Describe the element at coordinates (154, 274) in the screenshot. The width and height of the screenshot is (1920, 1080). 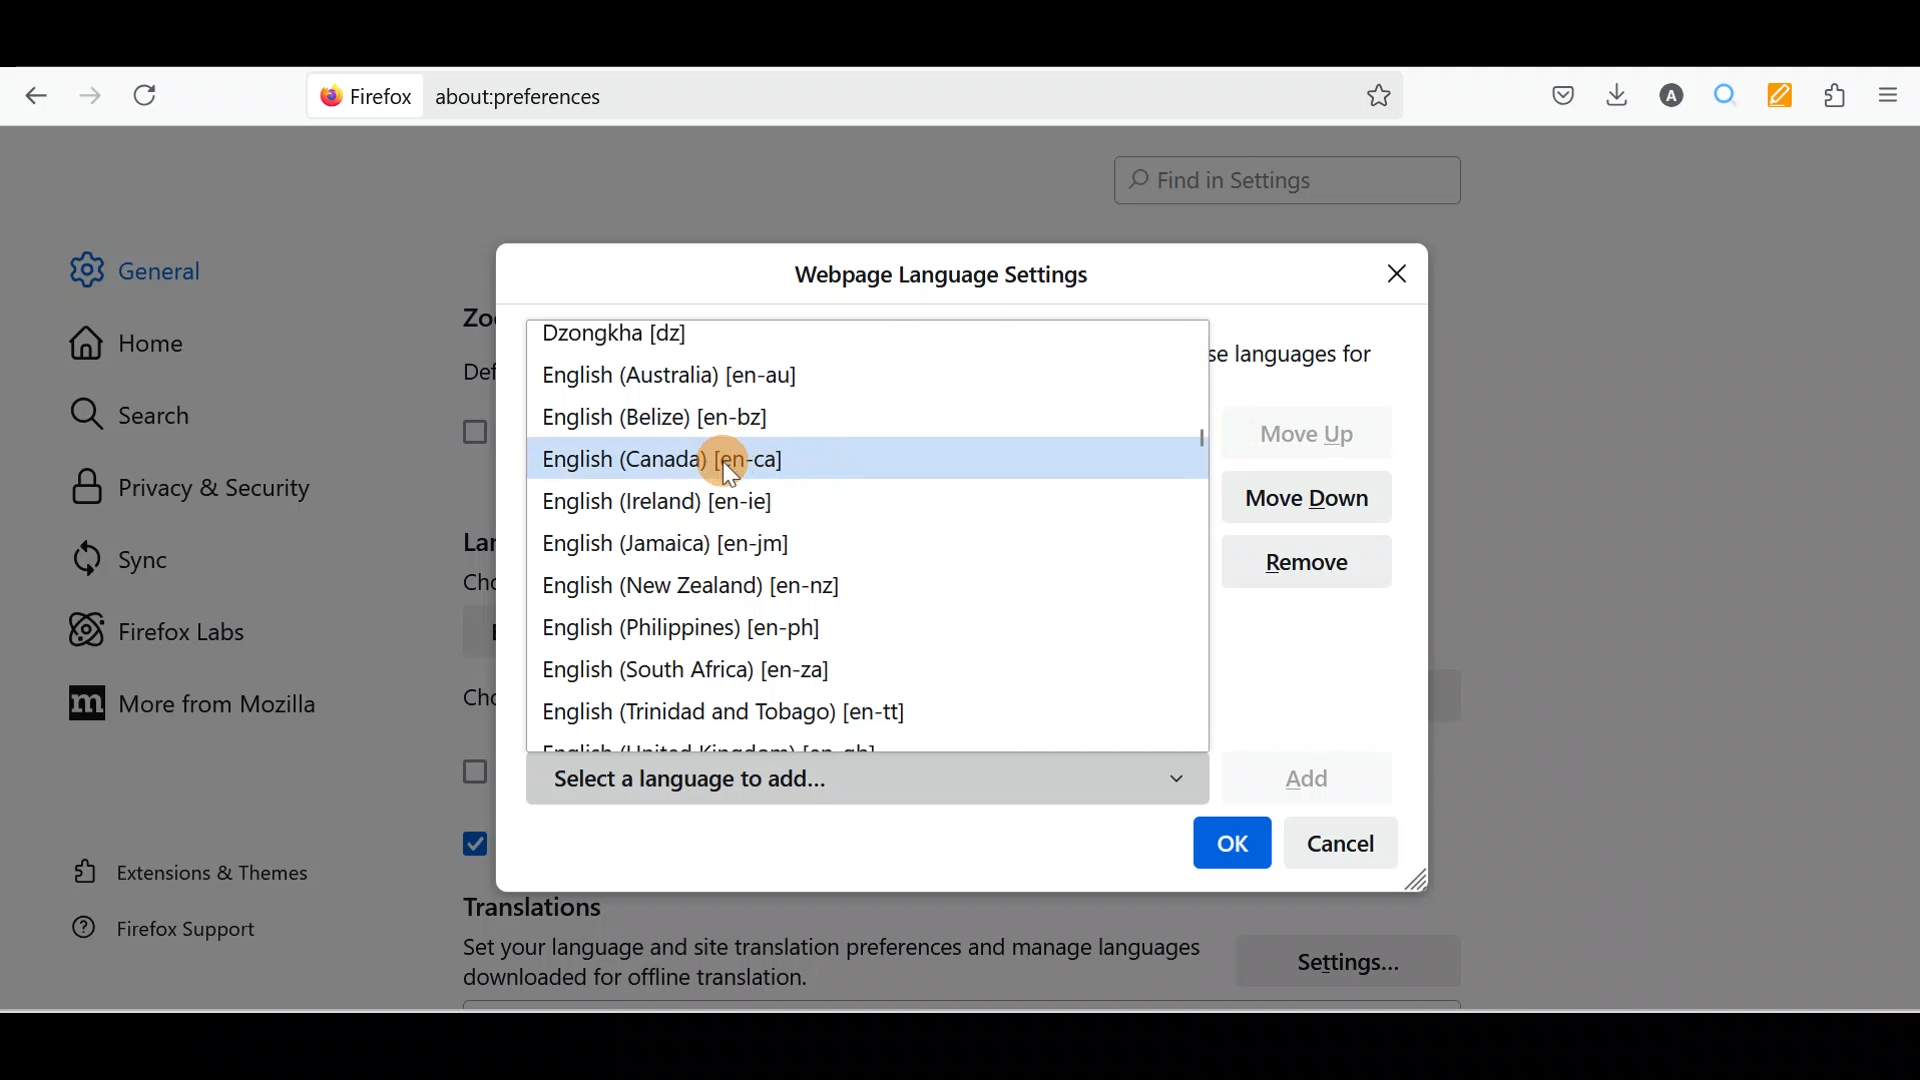
I see `General` at that location.